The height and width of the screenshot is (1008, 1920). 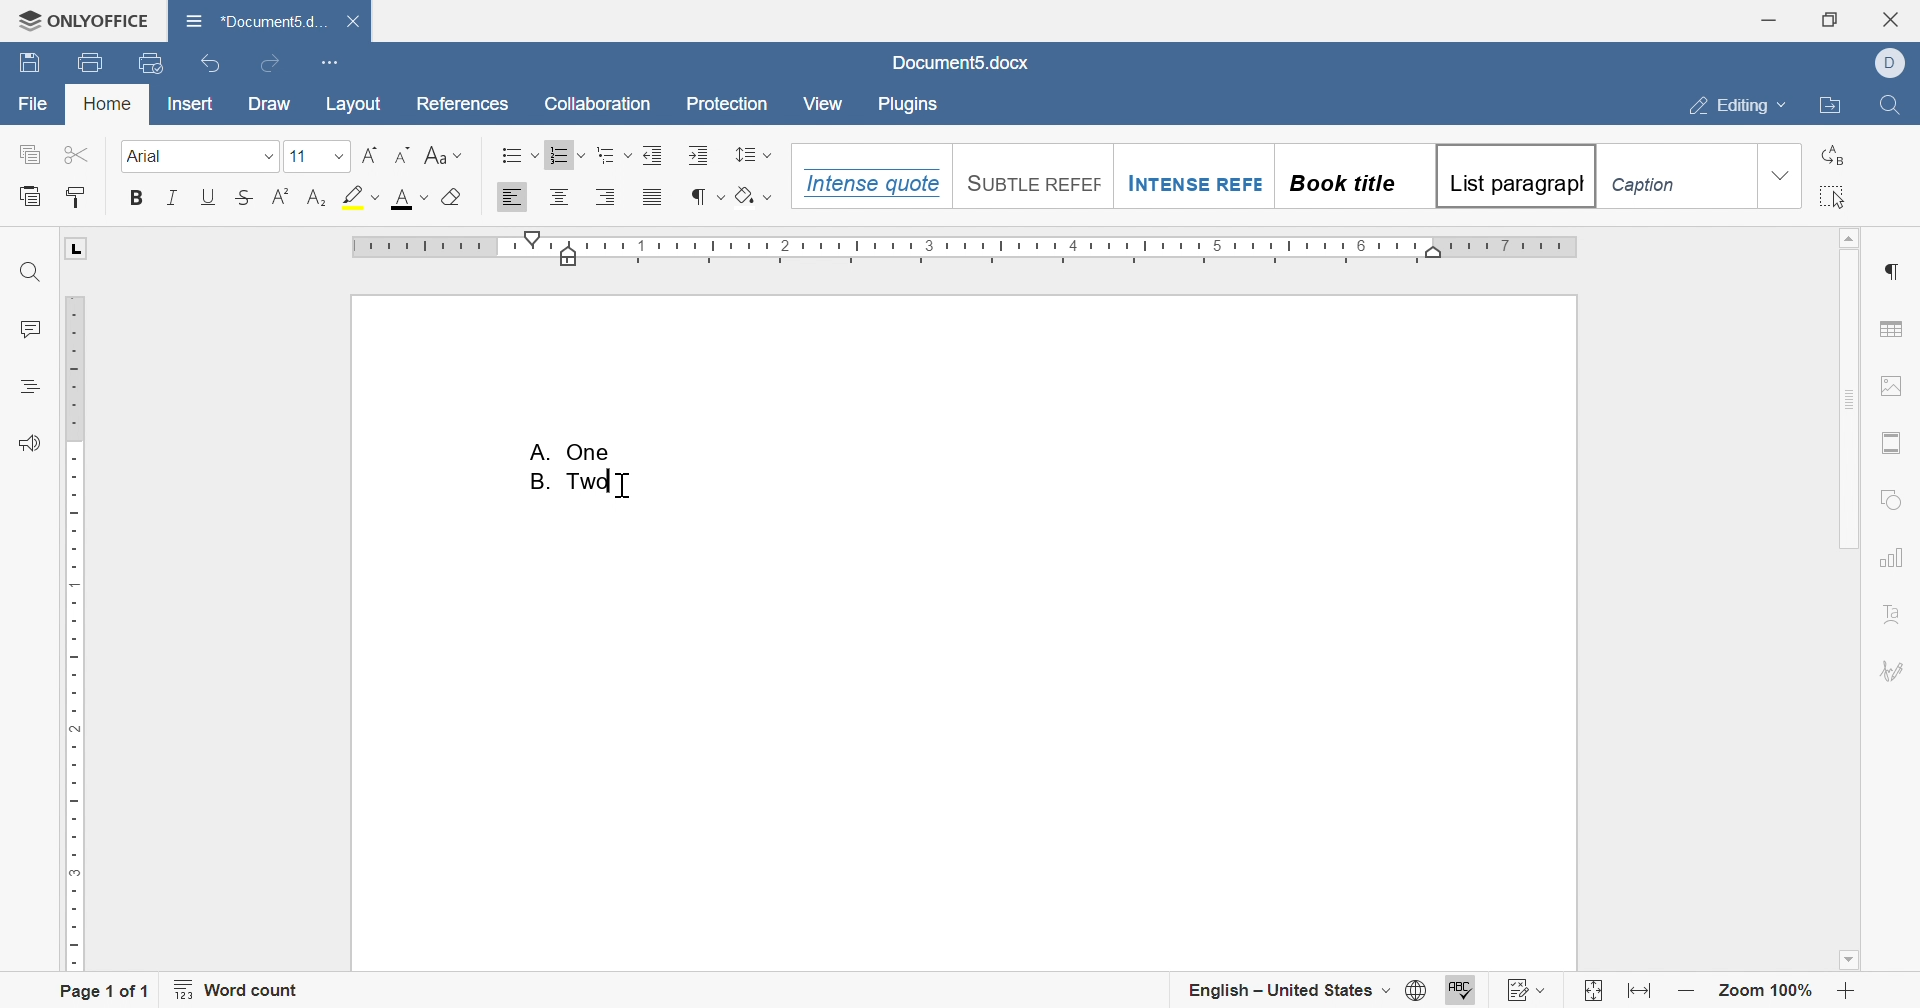 I want to click on Increment font size, so click(x=367, y=154).